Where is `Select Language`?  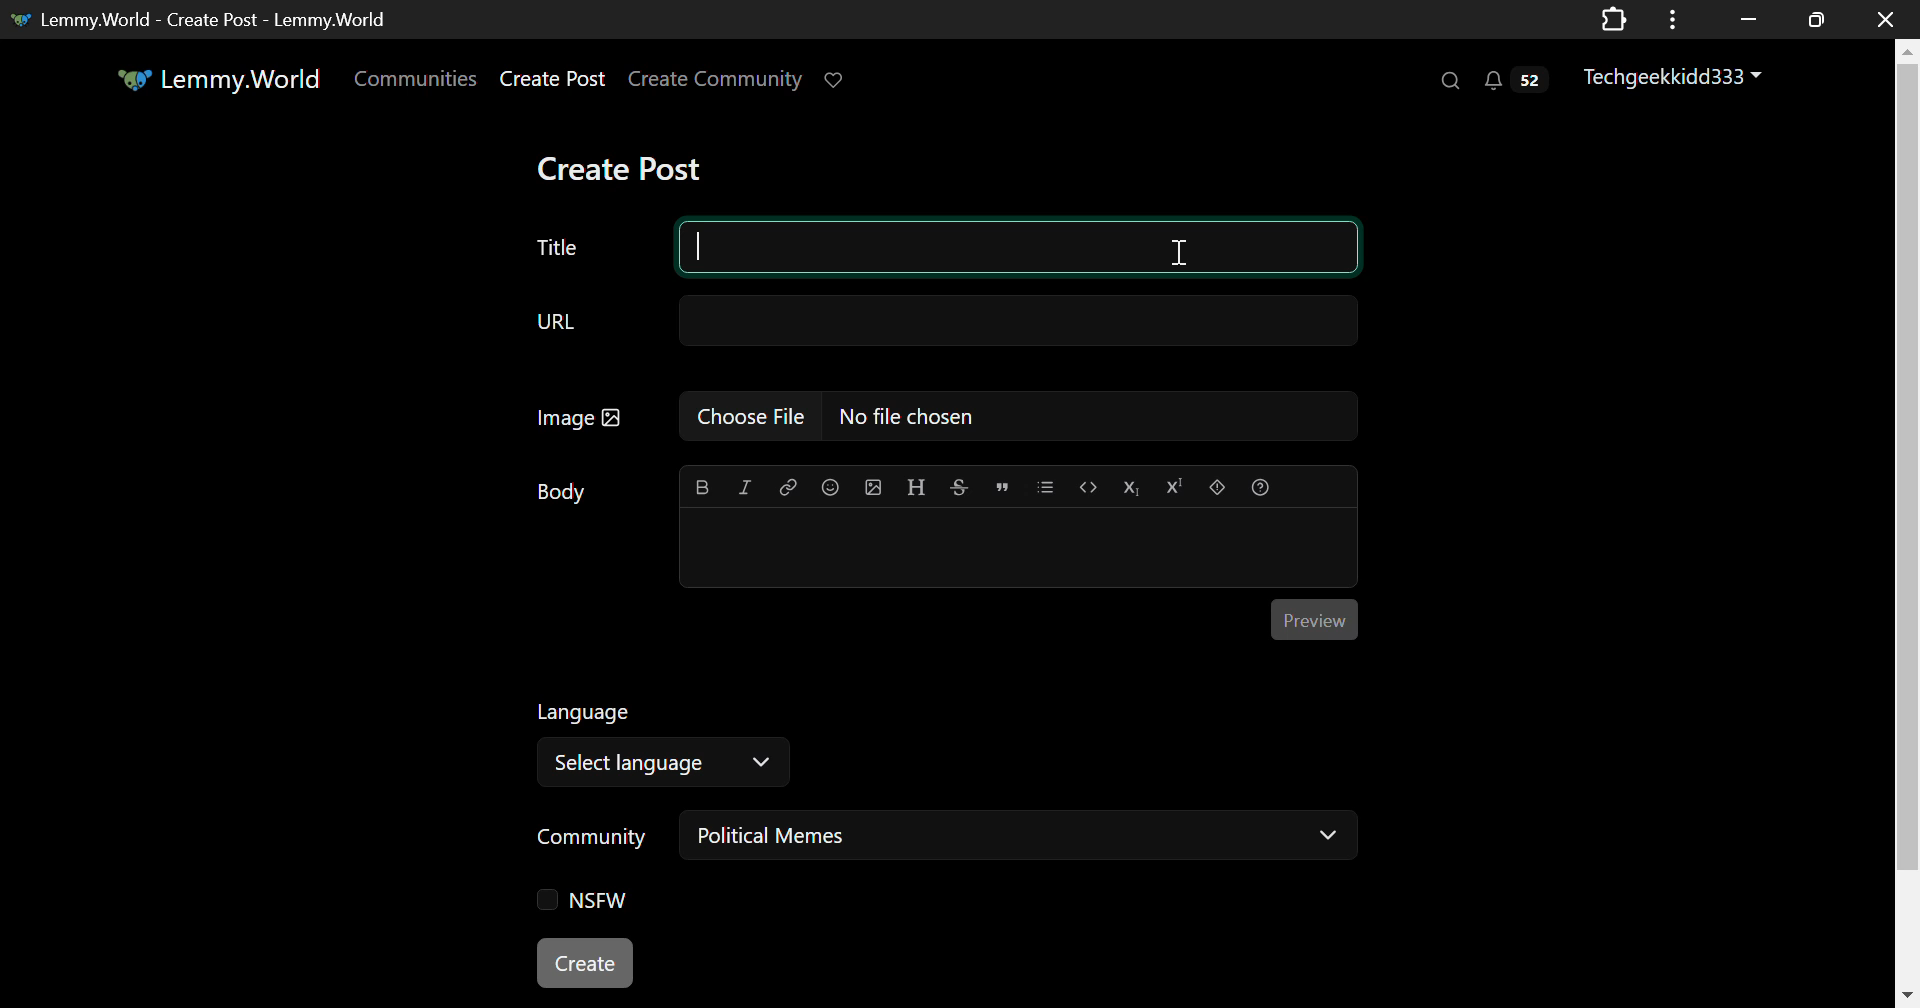 Select Language is located at coordinates (672, 744).